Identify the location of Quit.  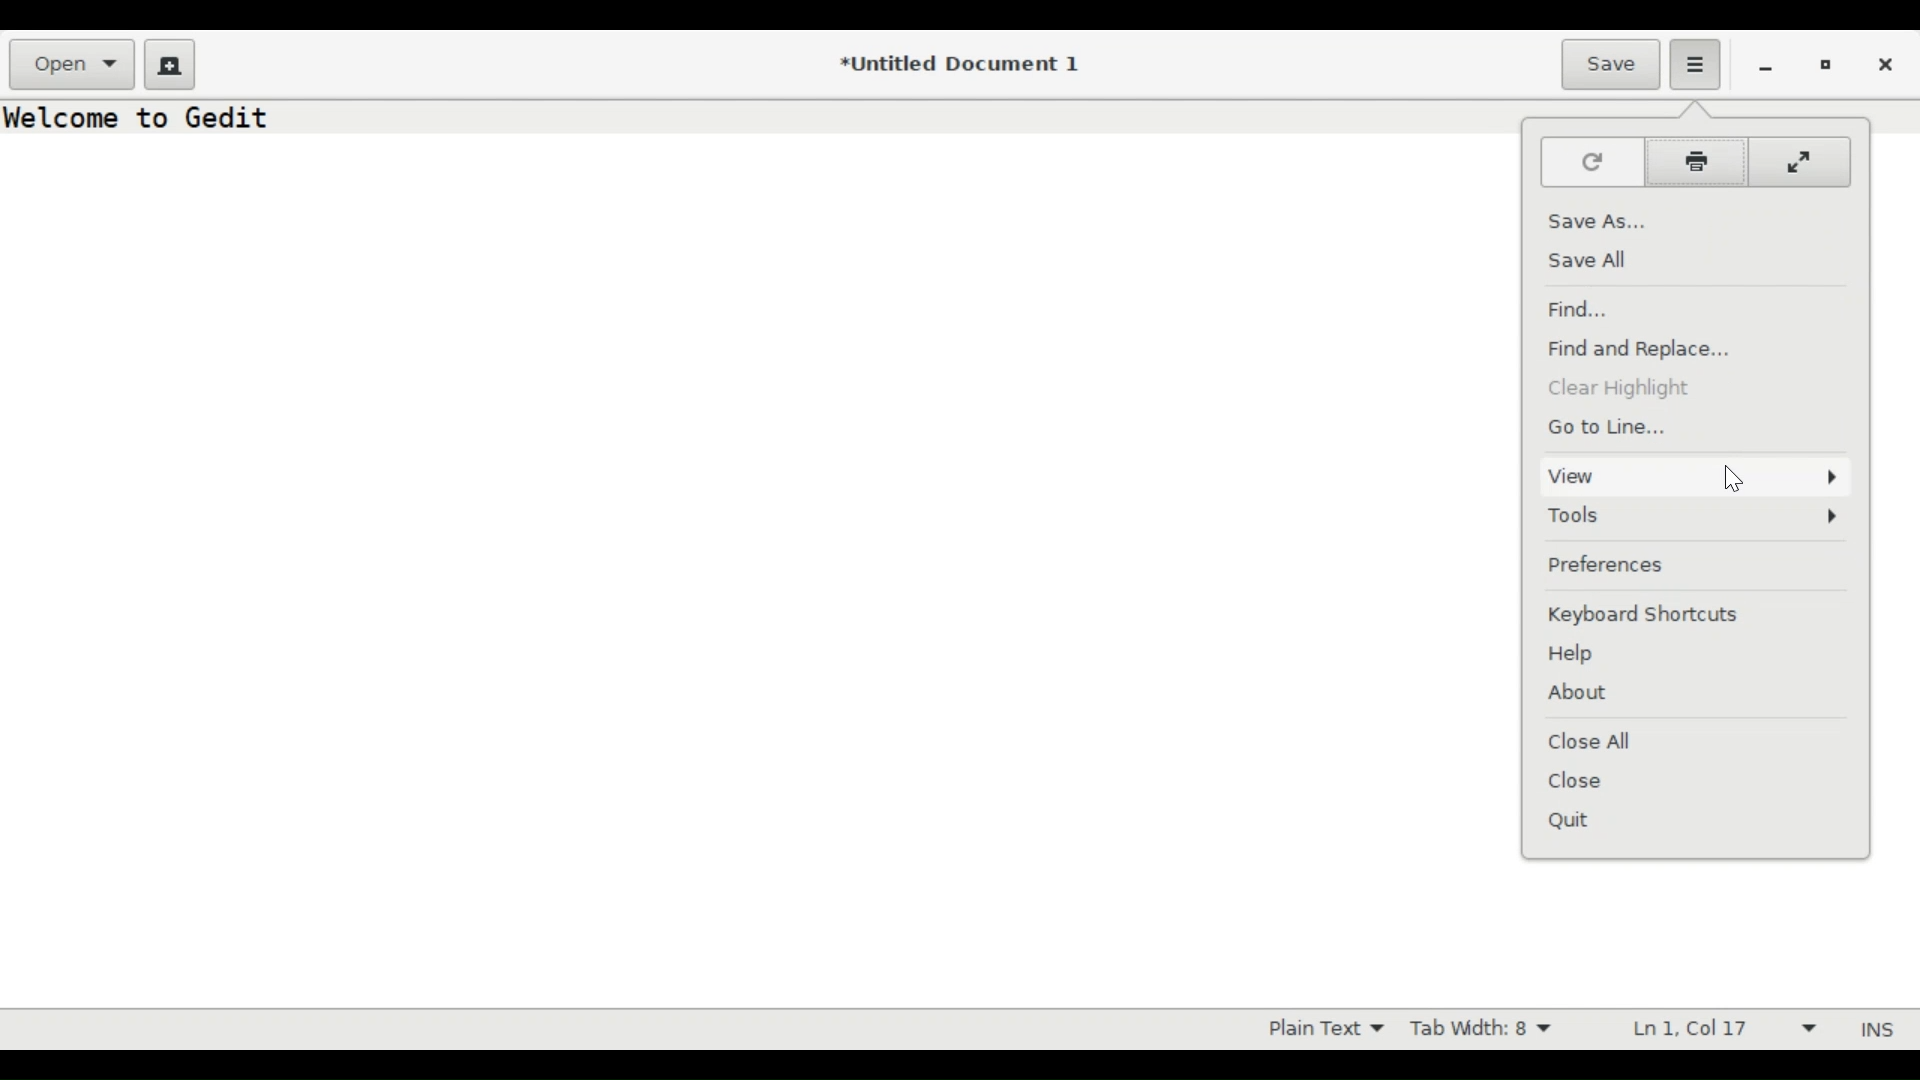
(1575, 822).